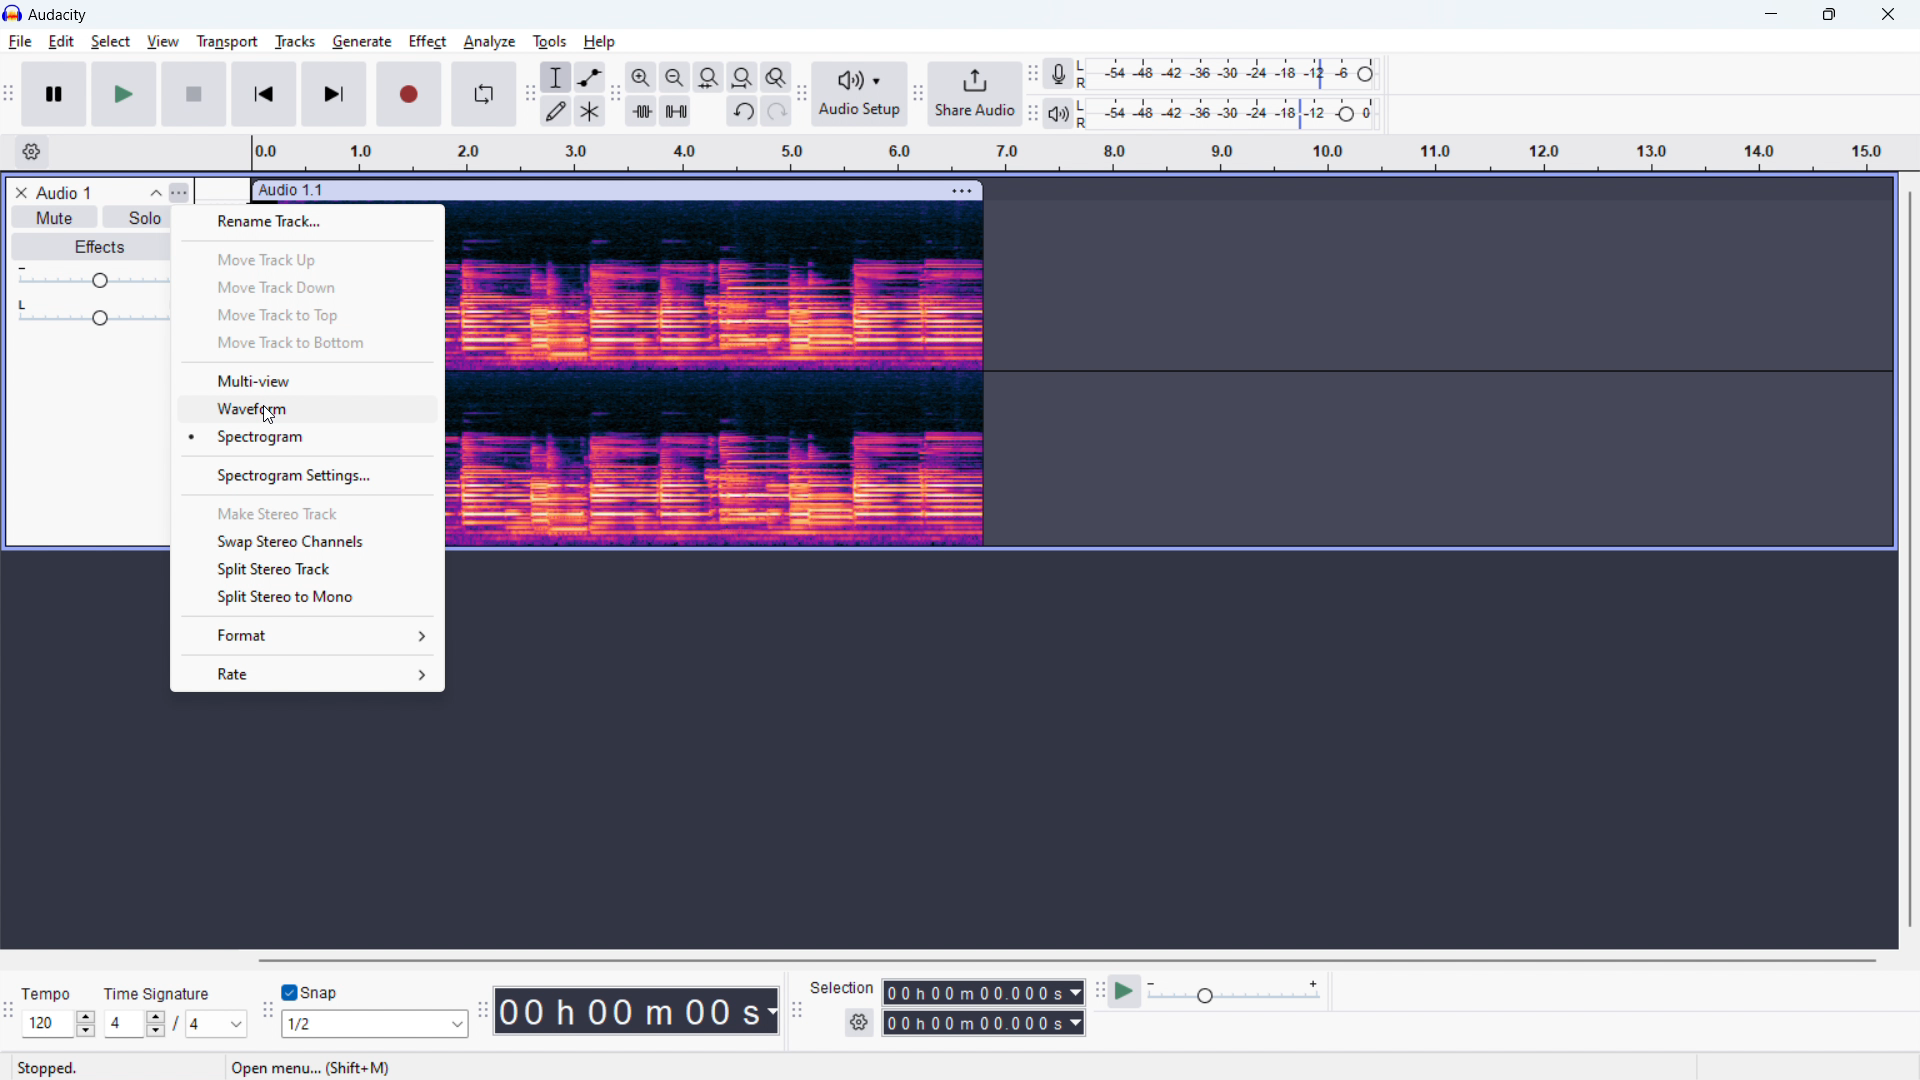 The image size is (1920, 1080). What do you see at coordinates (558, 110) in the screenshot?
I see `draw tool` at bounding box center [558, 110].